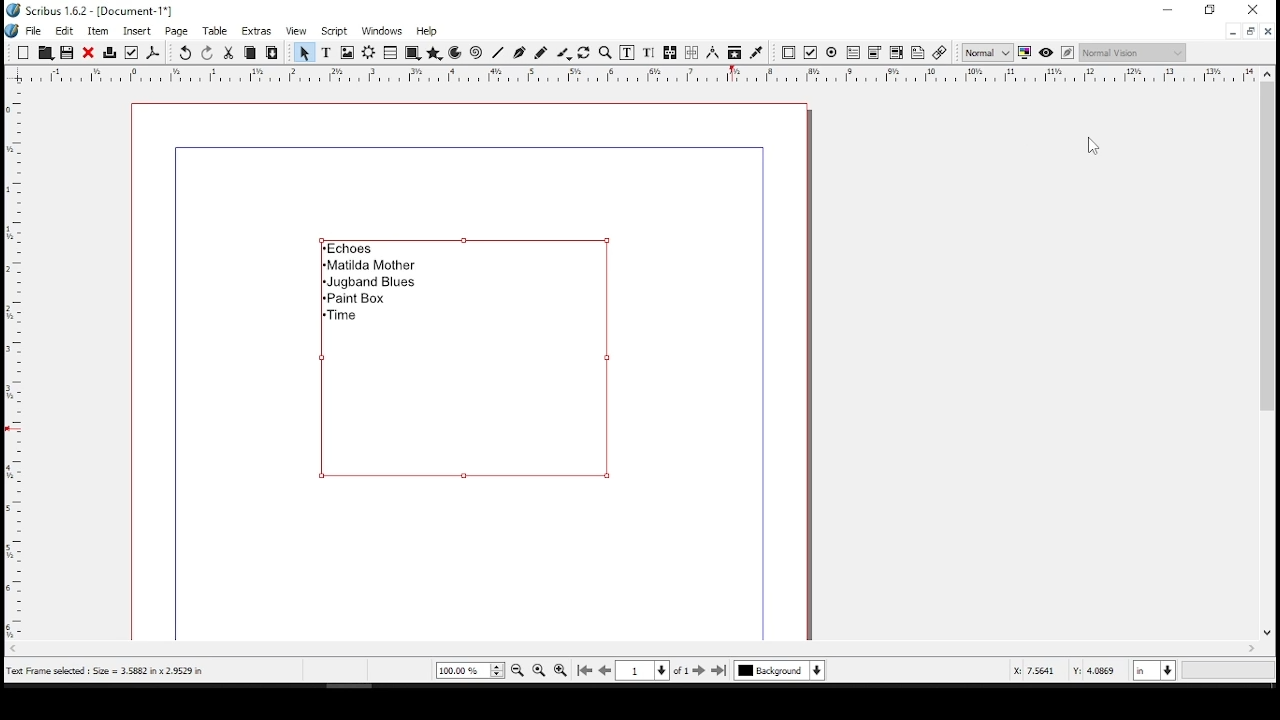  What do you see at coordinates (940, 53) in the screenshot?
I see `link annotation` at bounding box center [940, 53].